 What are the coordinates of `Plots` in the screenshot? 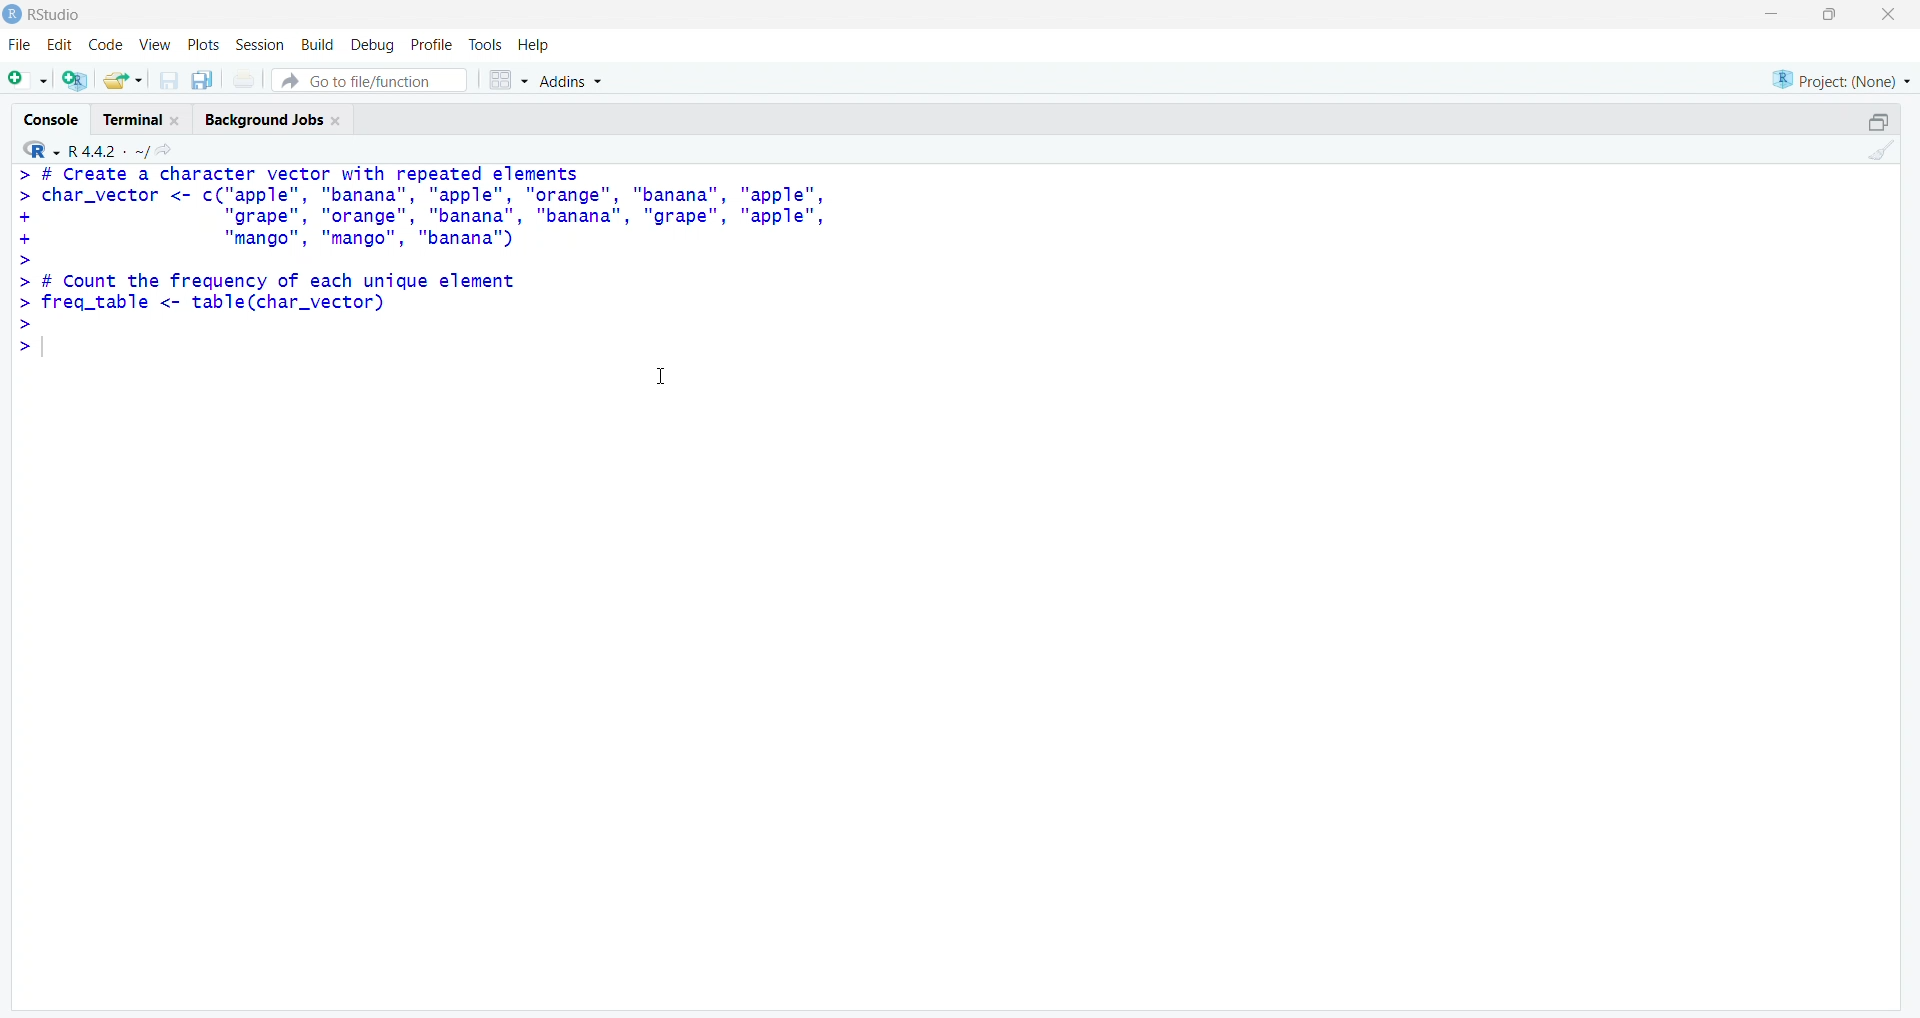 It's located at (205, 46).